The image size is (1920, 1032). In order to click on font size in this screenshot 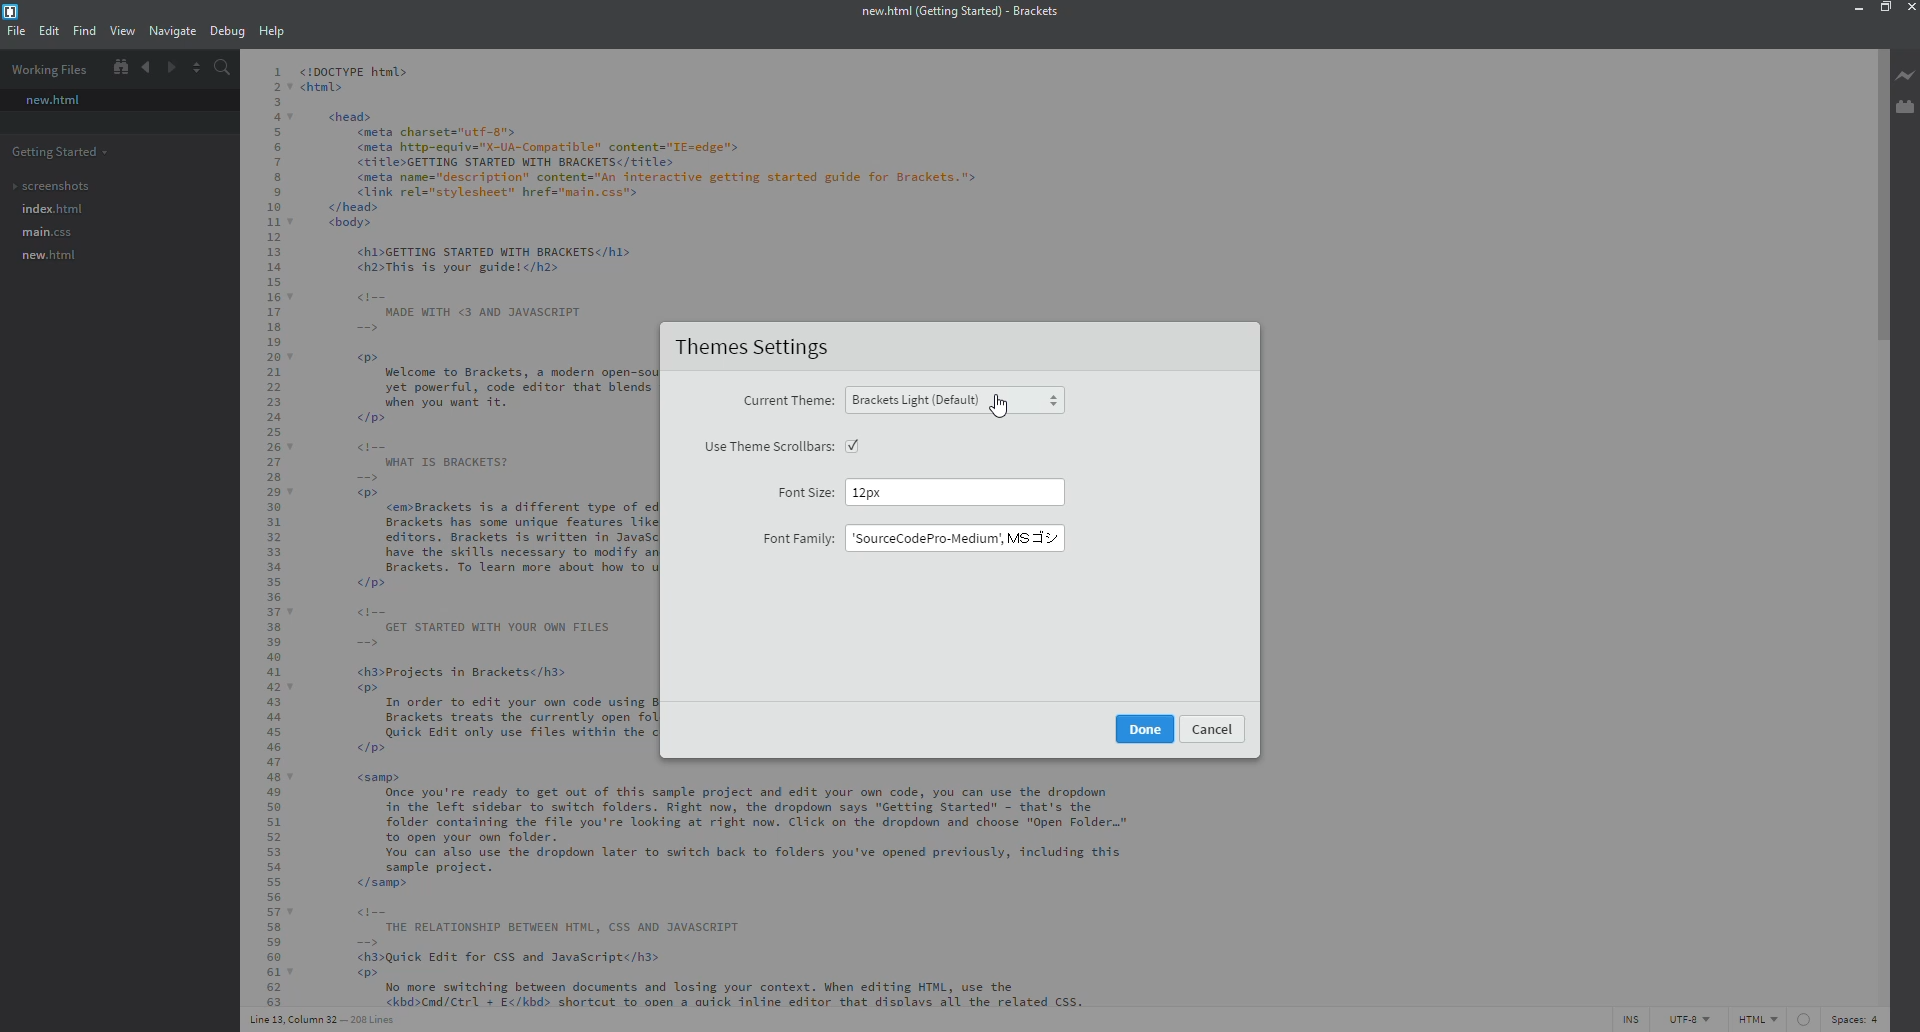, I will do `click(808, 491)`.